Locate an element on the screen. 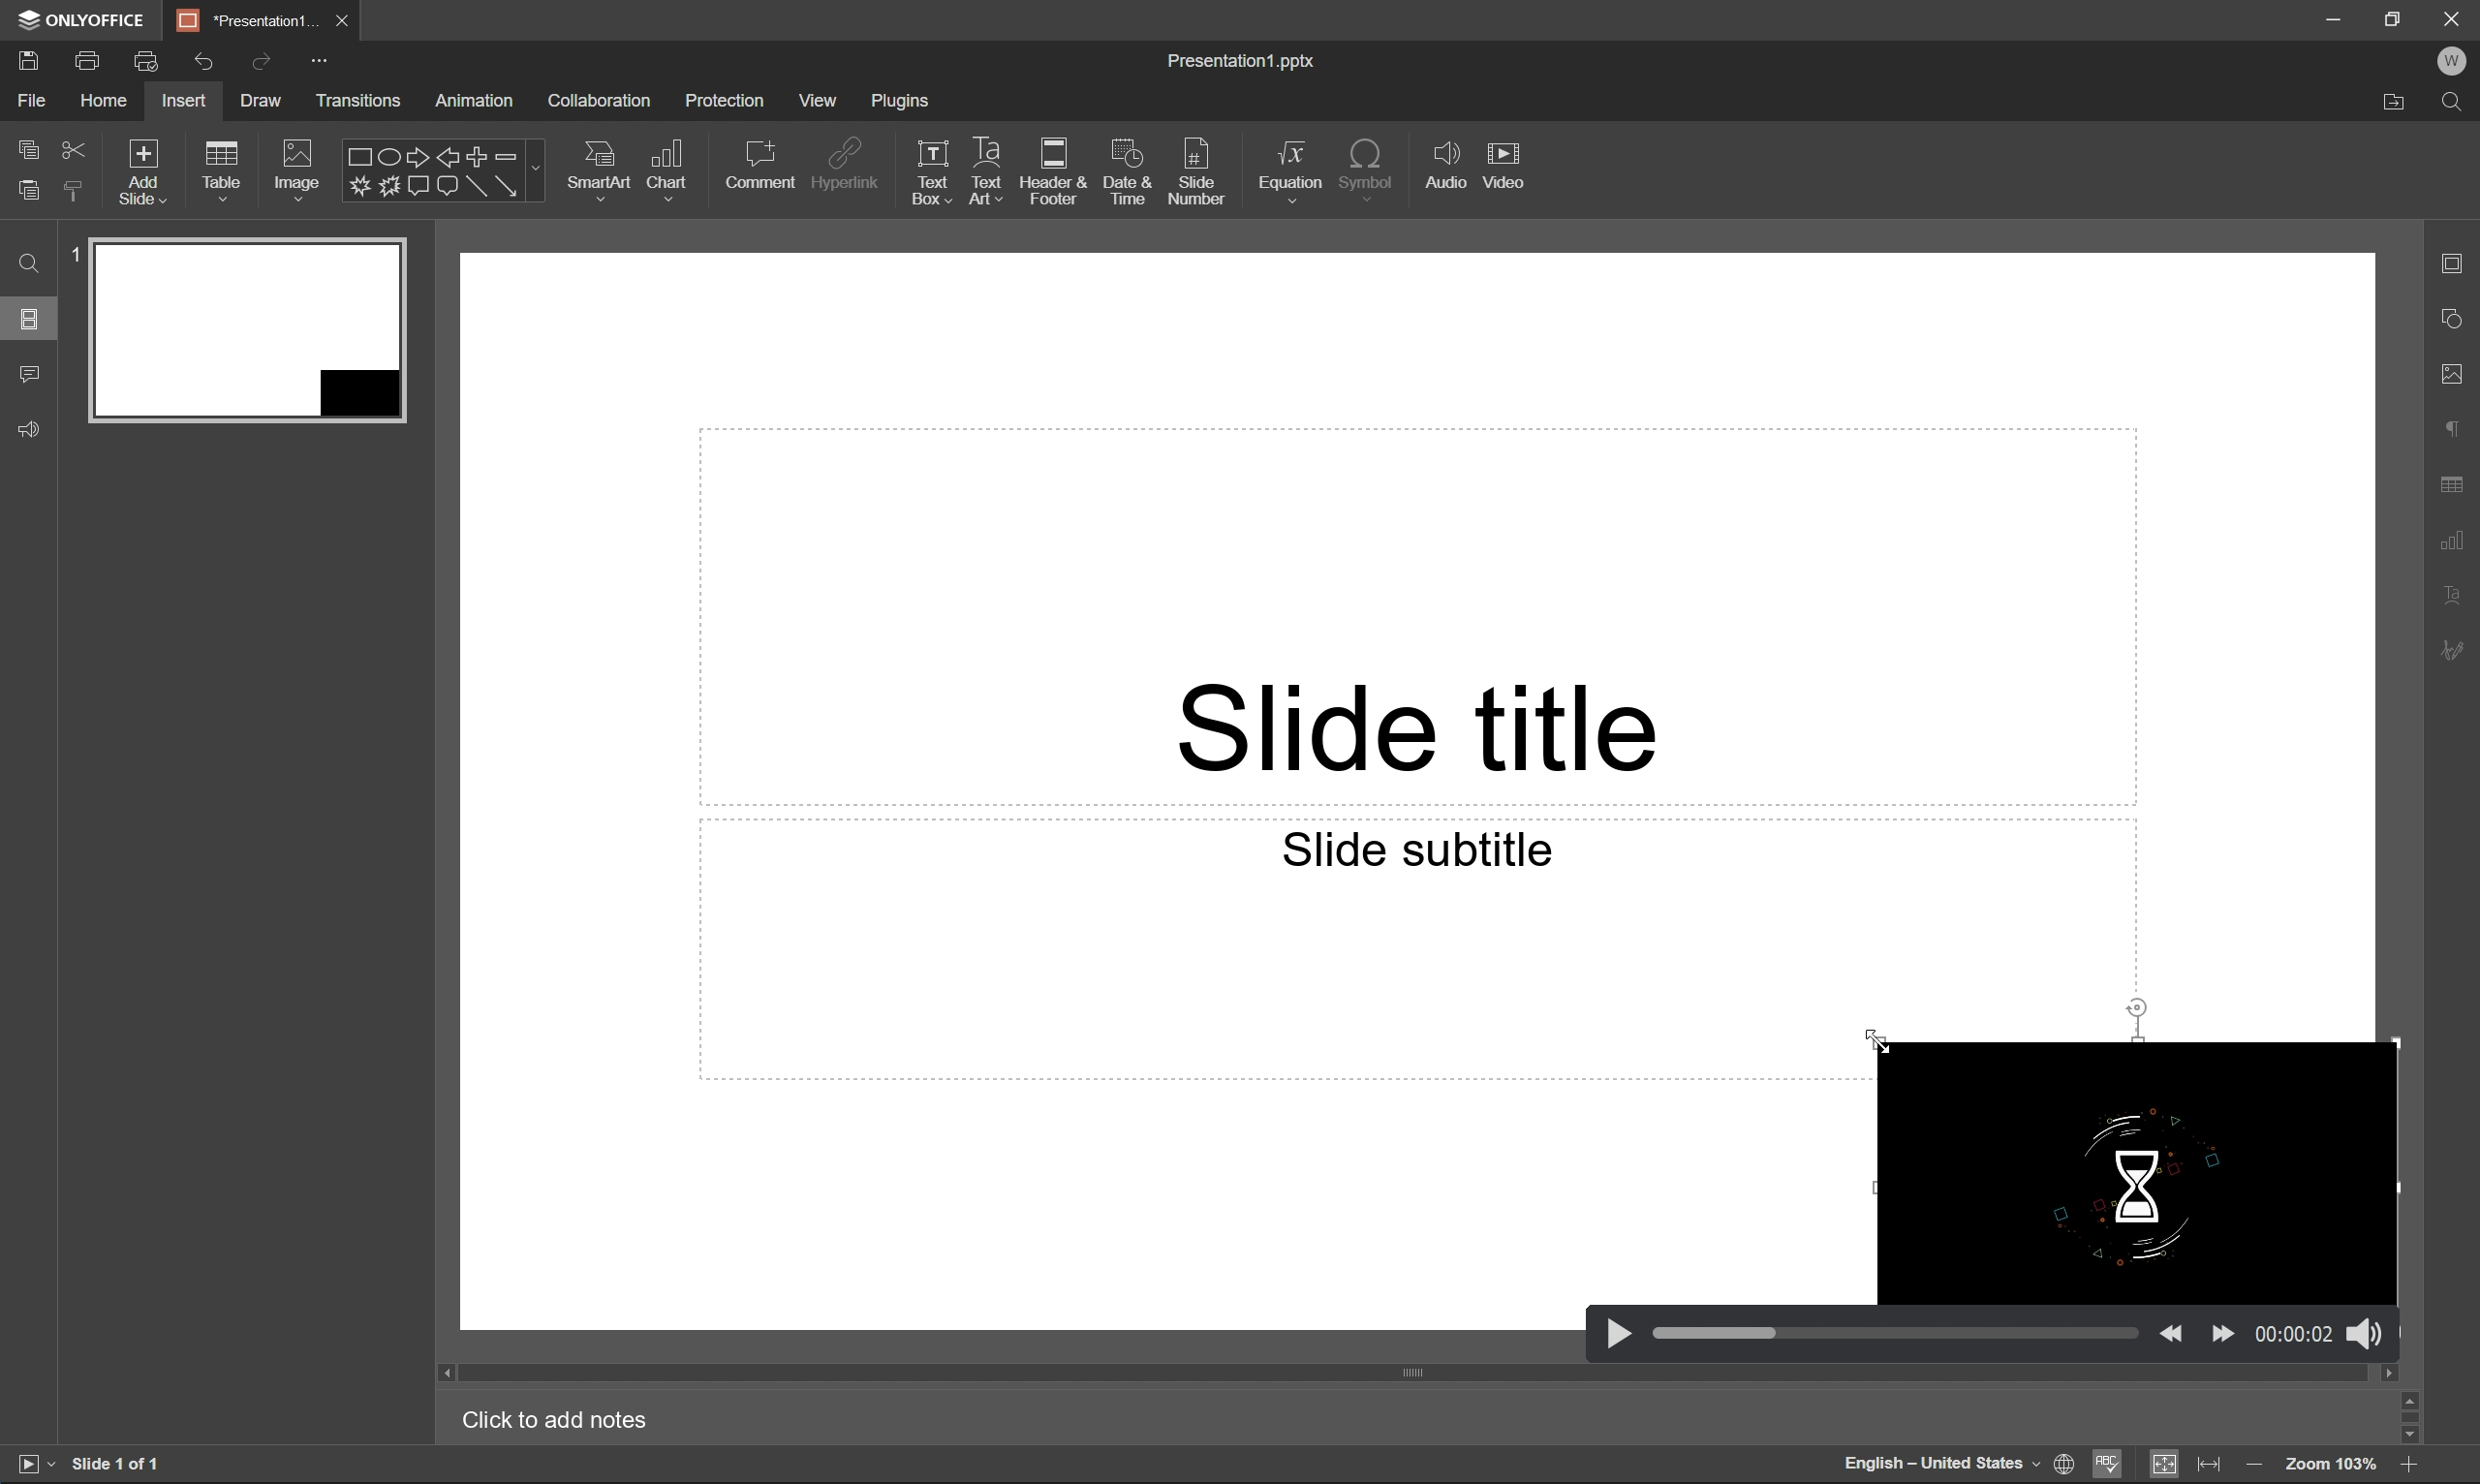 Image resolution: width=2480 pixels, height=1484 pixels. slide number is located at coordinates (1203, 175).